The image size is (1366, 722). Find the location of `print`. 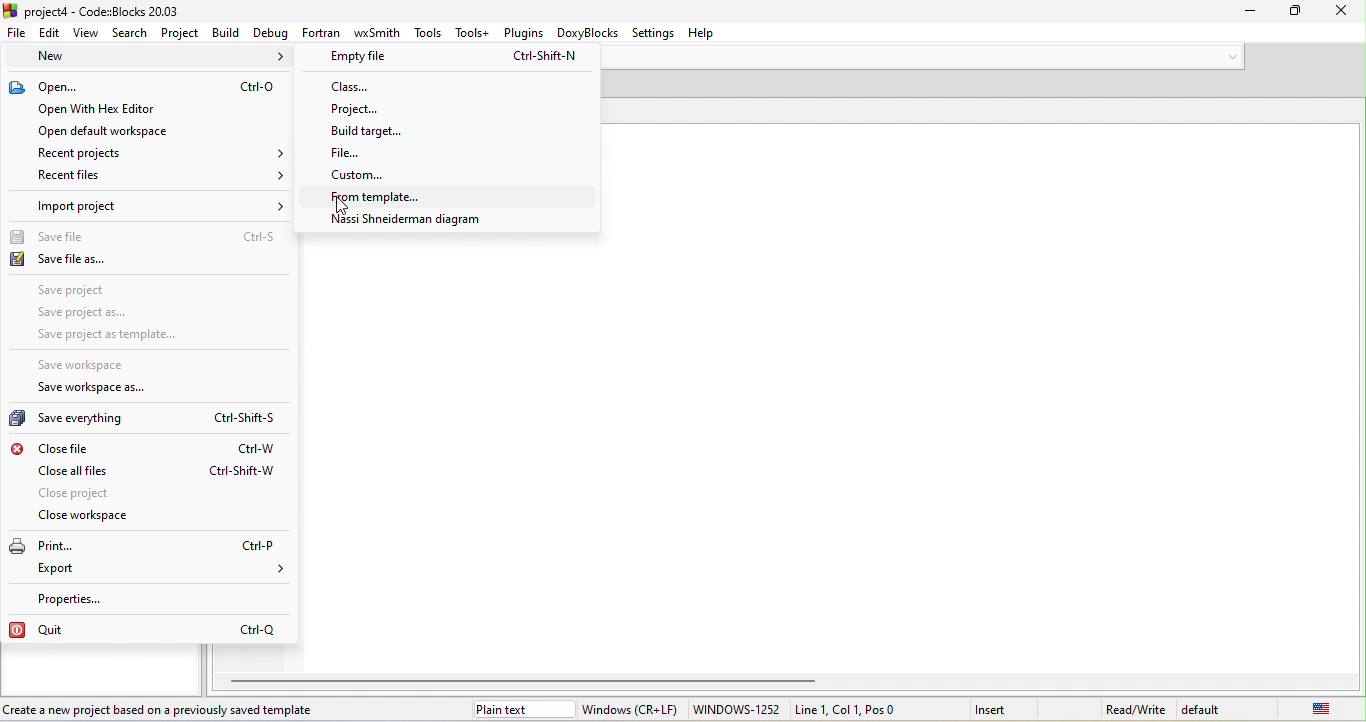

print is located at coordinates (145, 542).